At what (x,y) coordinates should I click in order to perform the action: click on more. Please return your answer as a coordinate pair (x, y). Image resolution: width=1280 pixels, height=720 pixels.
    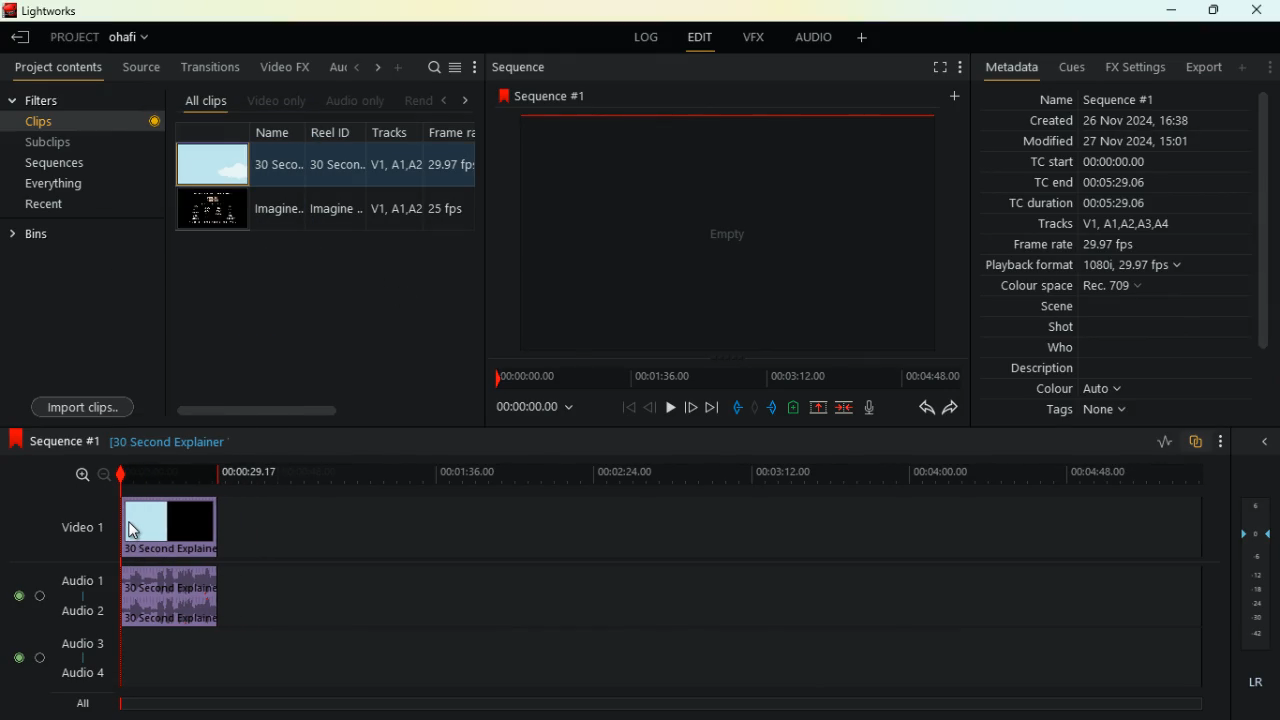
    Looking at the image, I should click on (474, 67).